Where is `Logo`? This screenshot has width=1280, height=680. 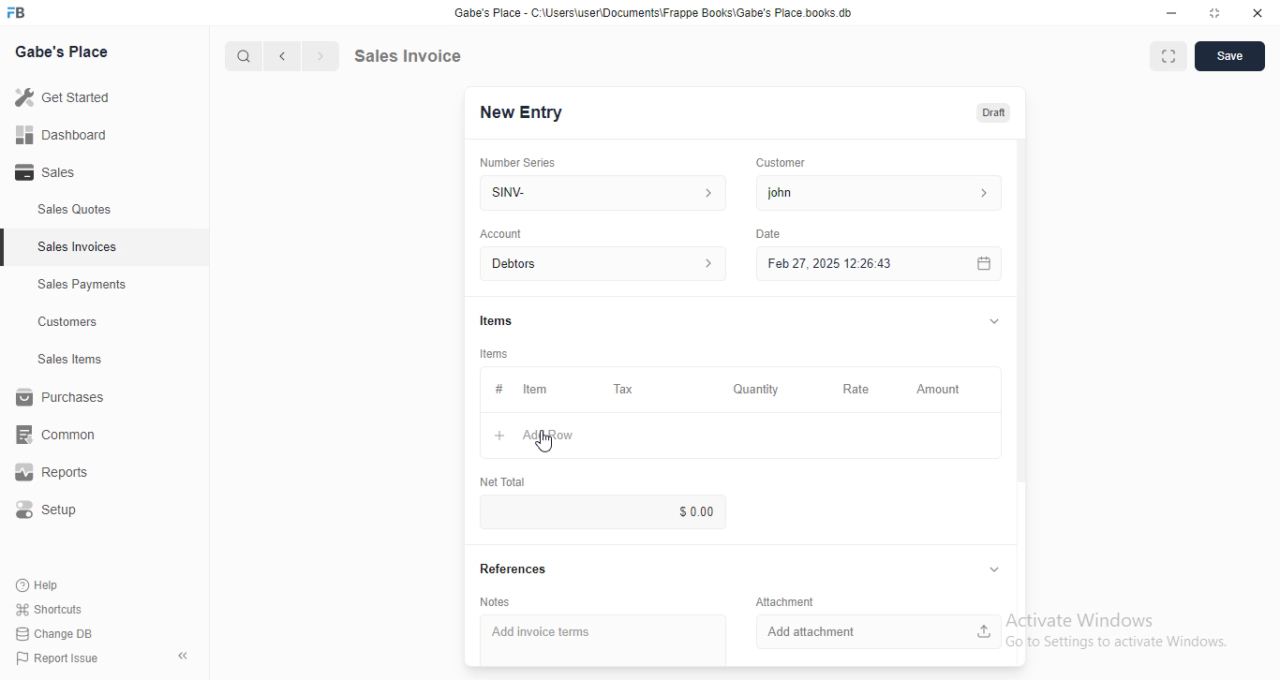
Logo is located at coordinates (24, 13).